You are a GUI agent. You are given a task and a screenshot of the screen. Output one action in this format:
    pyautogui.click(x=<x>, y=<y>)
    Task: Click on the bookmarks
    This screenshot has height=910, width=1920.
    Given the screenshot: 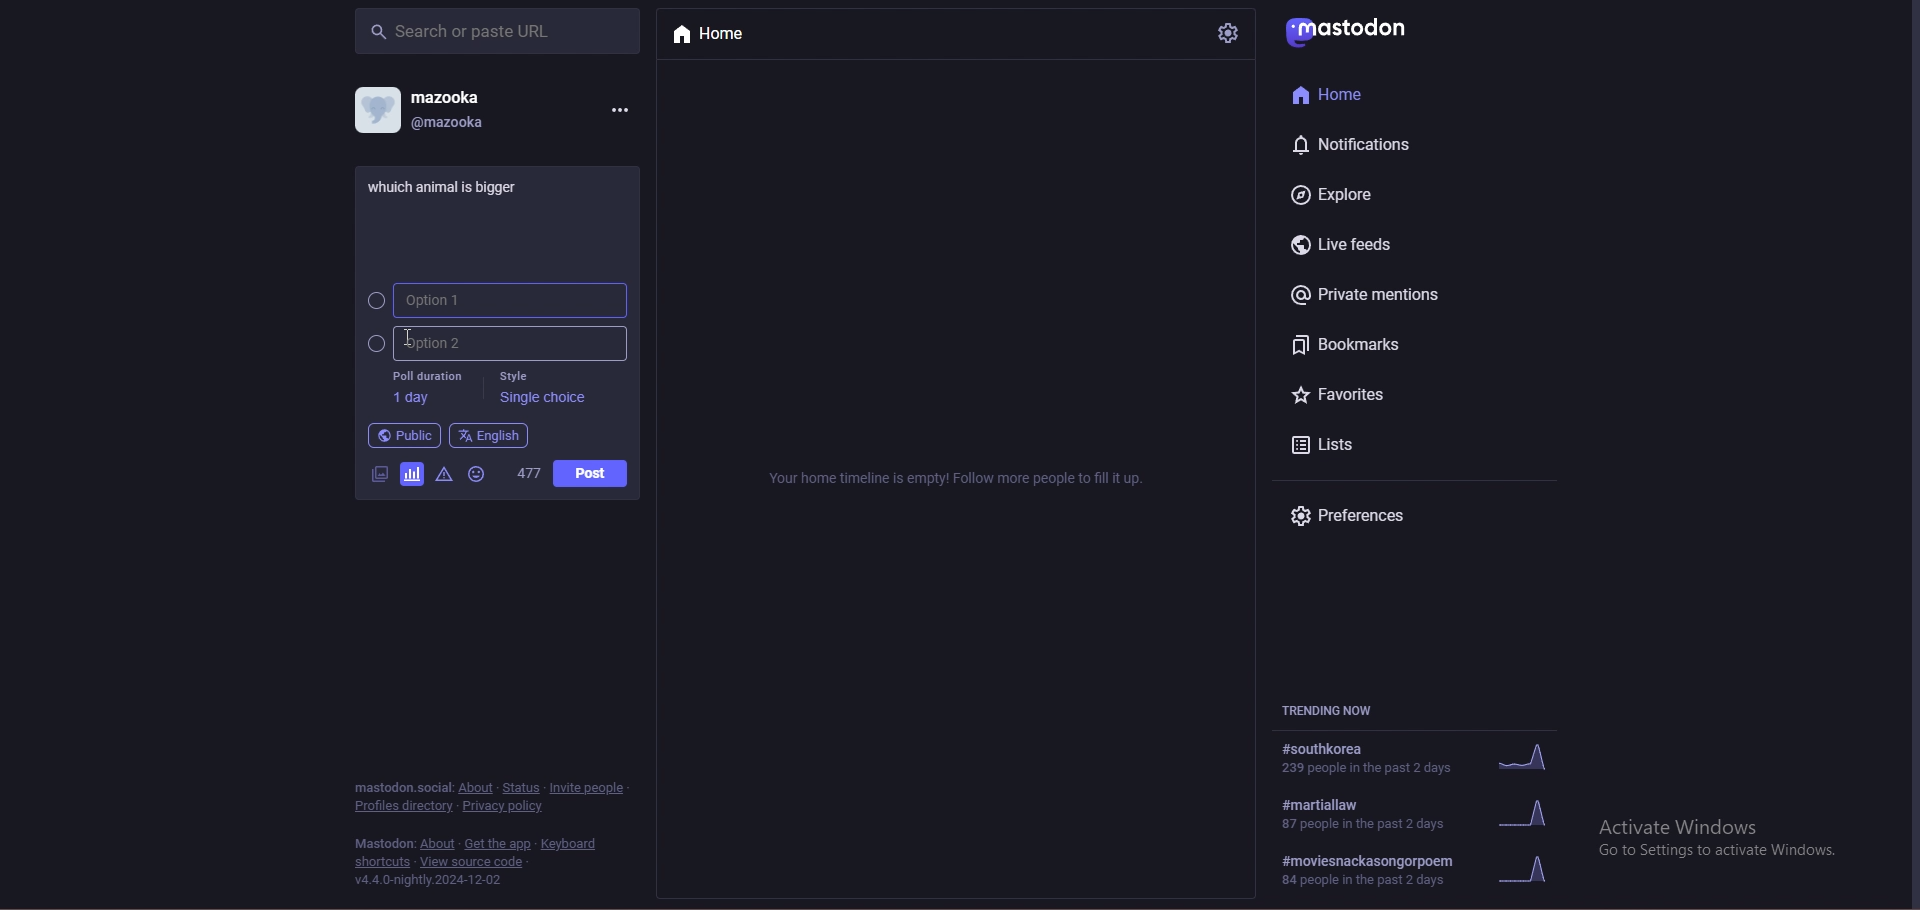 What is the action you would take?
    pyautogui.click(x=1379, y=344)
    